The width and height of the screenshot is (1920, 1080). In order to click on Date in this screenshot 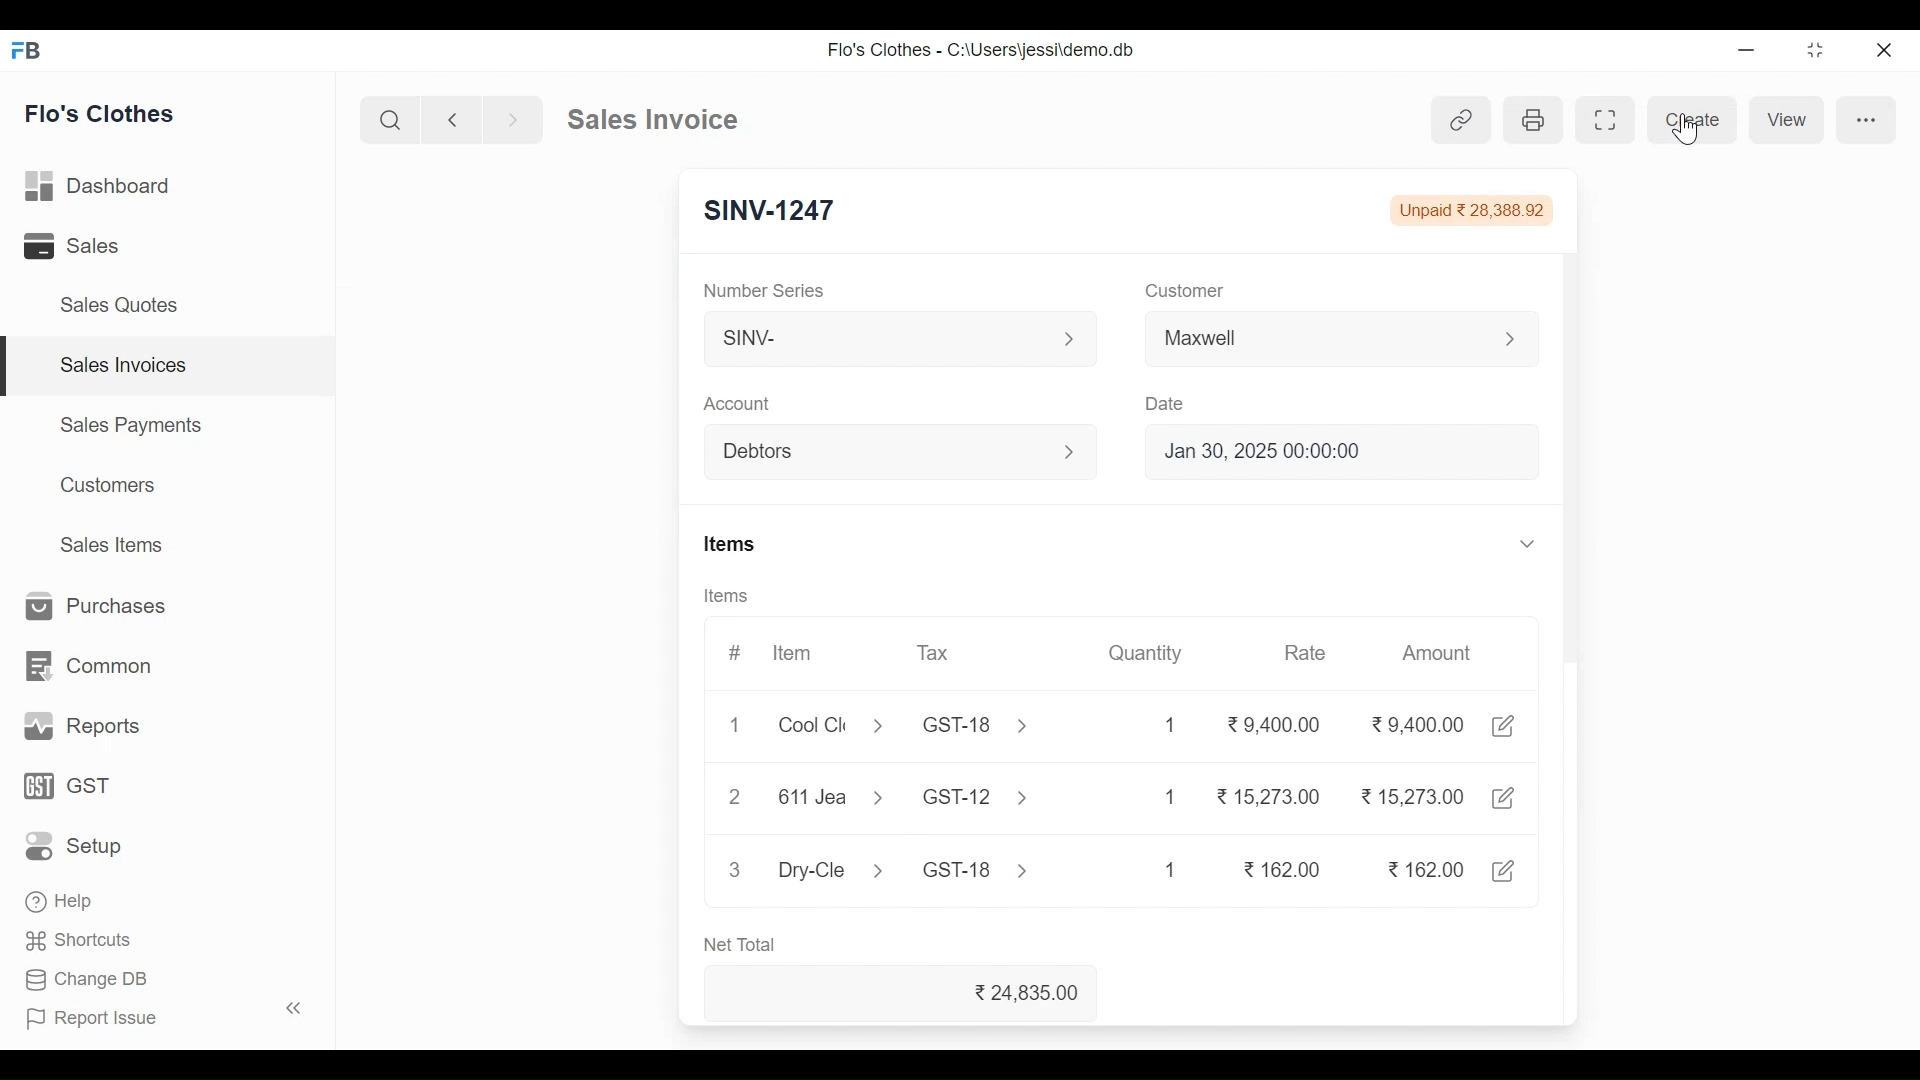, I will do `click(1168, 405)`.